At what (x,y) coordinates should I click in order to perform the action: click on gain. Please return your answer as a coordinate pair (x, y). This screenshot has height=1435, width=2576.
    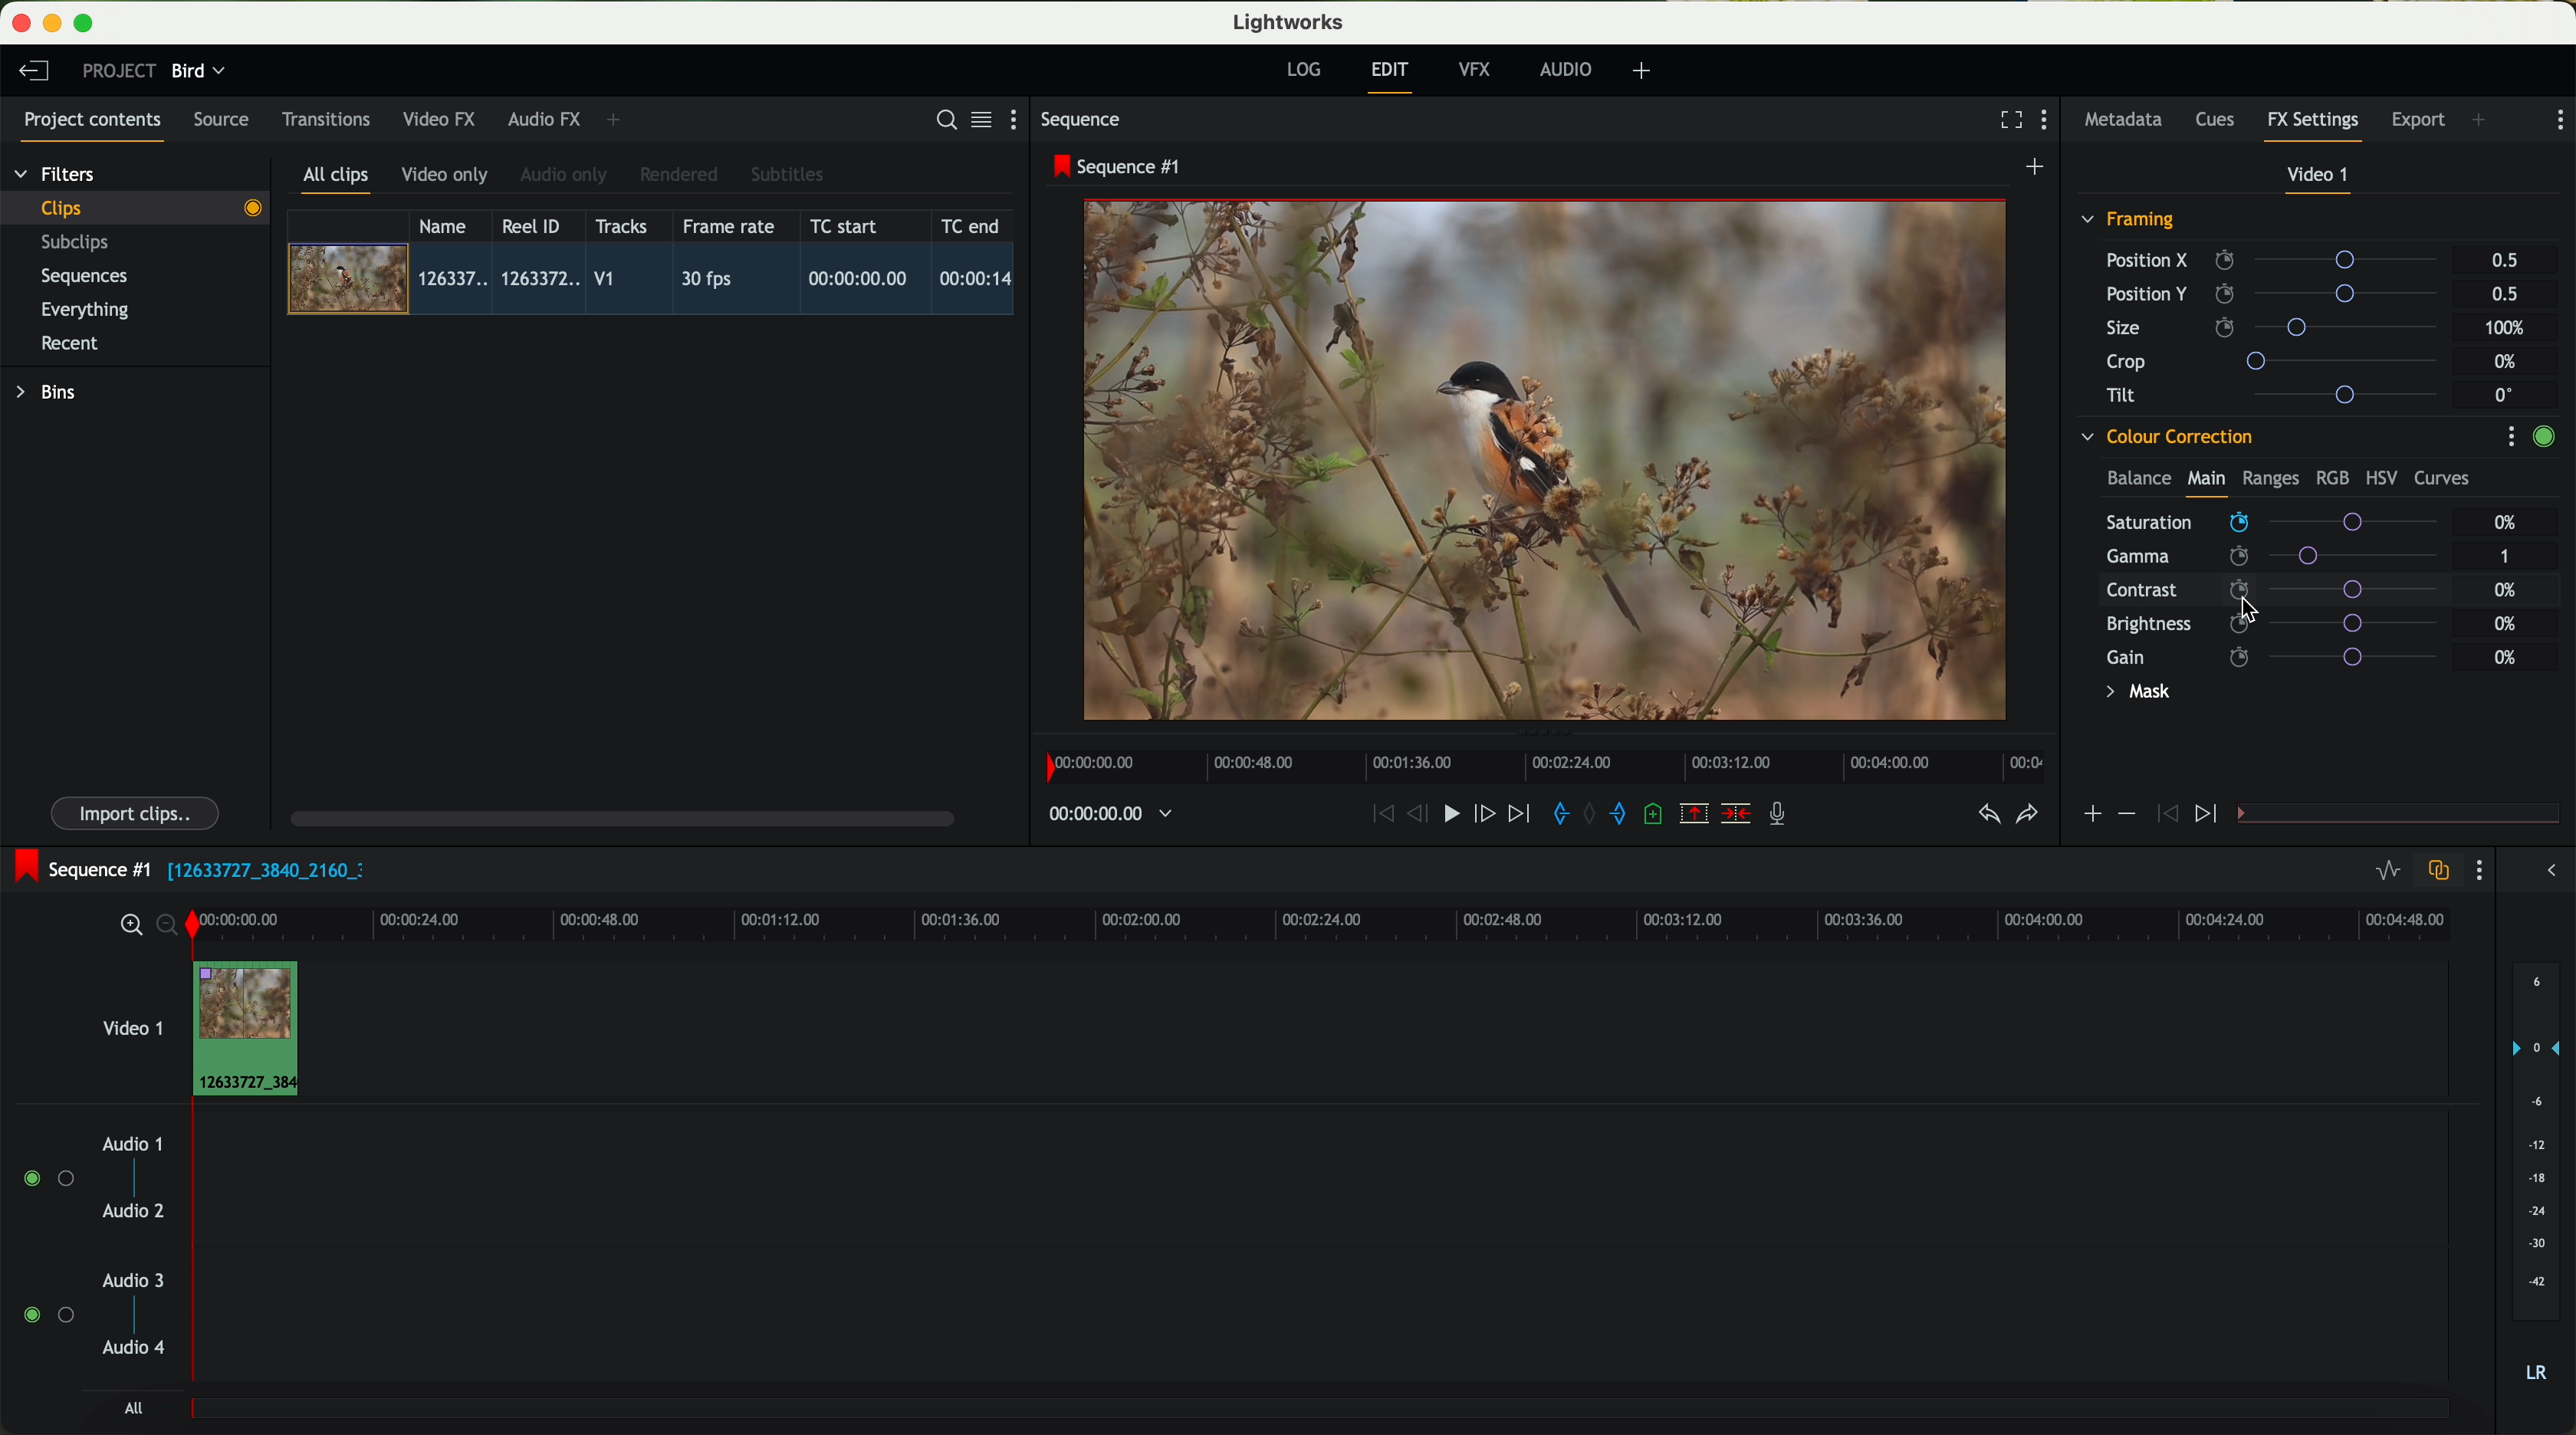
    Looking at the image, I should click on (2284, 656).